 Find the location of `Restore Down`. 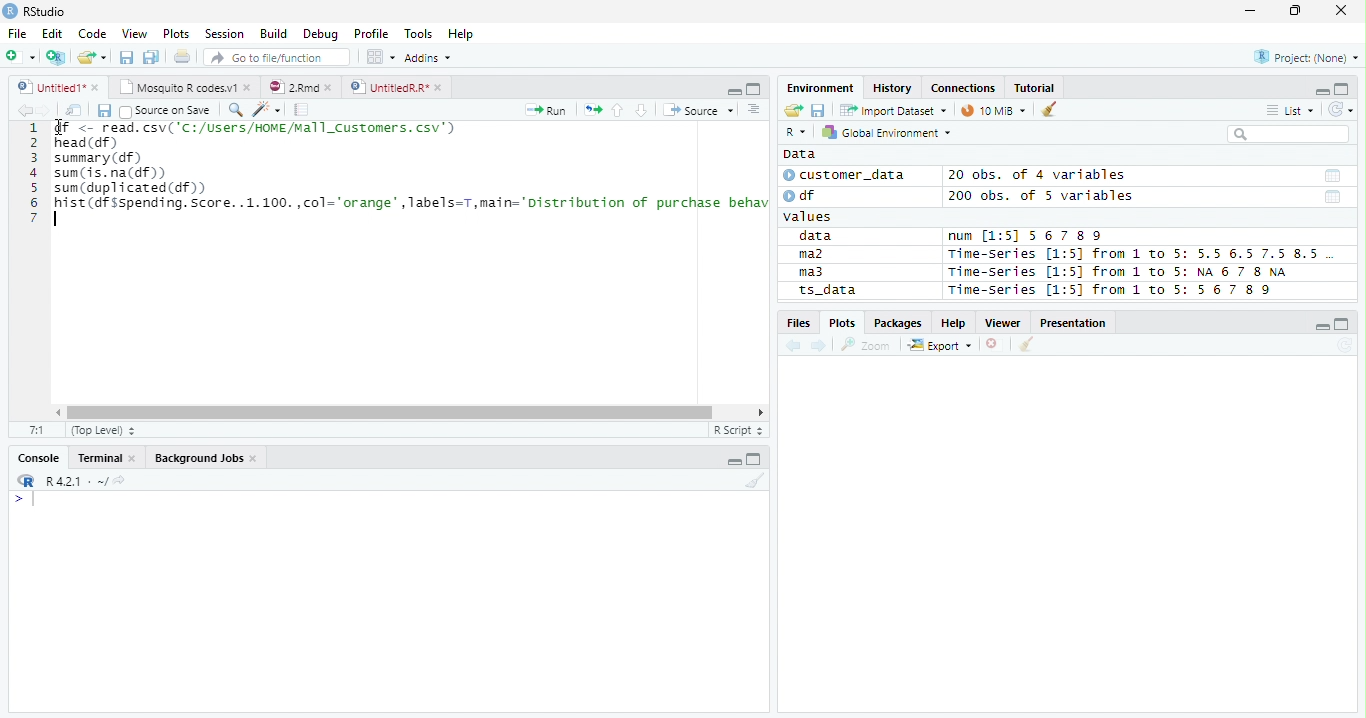

Restore Down is located at coordinates (1298, 11).